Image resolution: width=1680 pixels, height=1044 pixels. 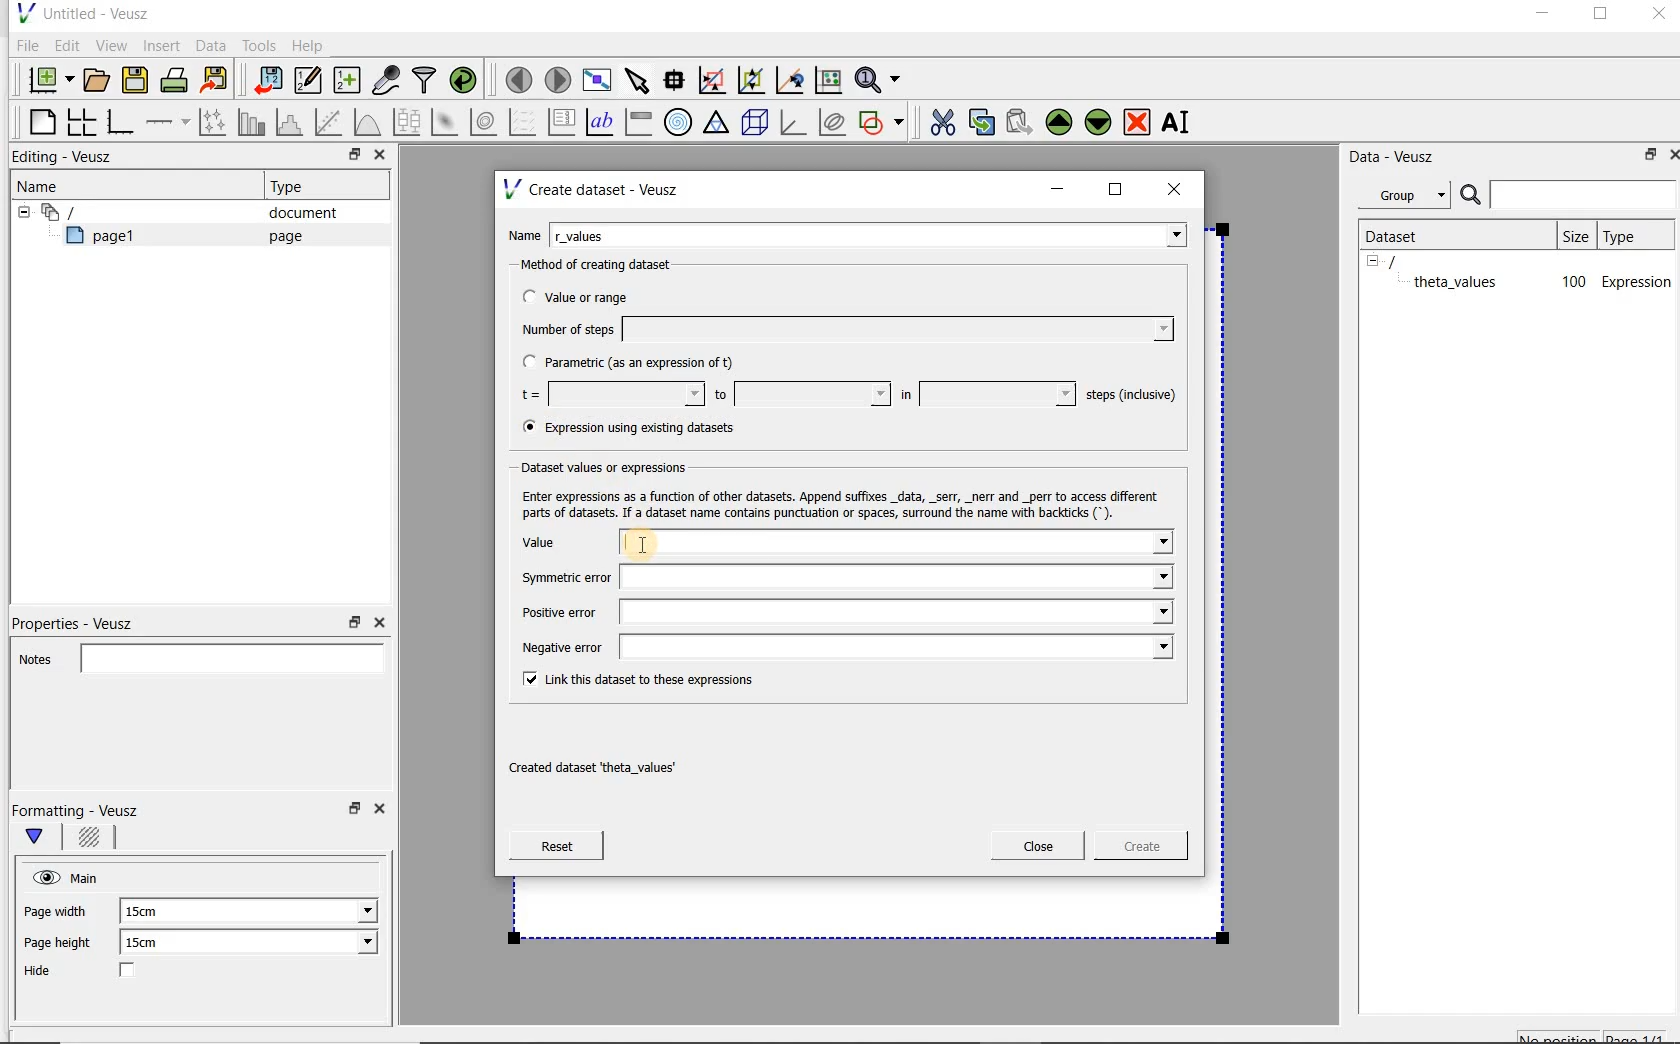 I want to click on Method of creating dataset:, so click(x=611, y=265).